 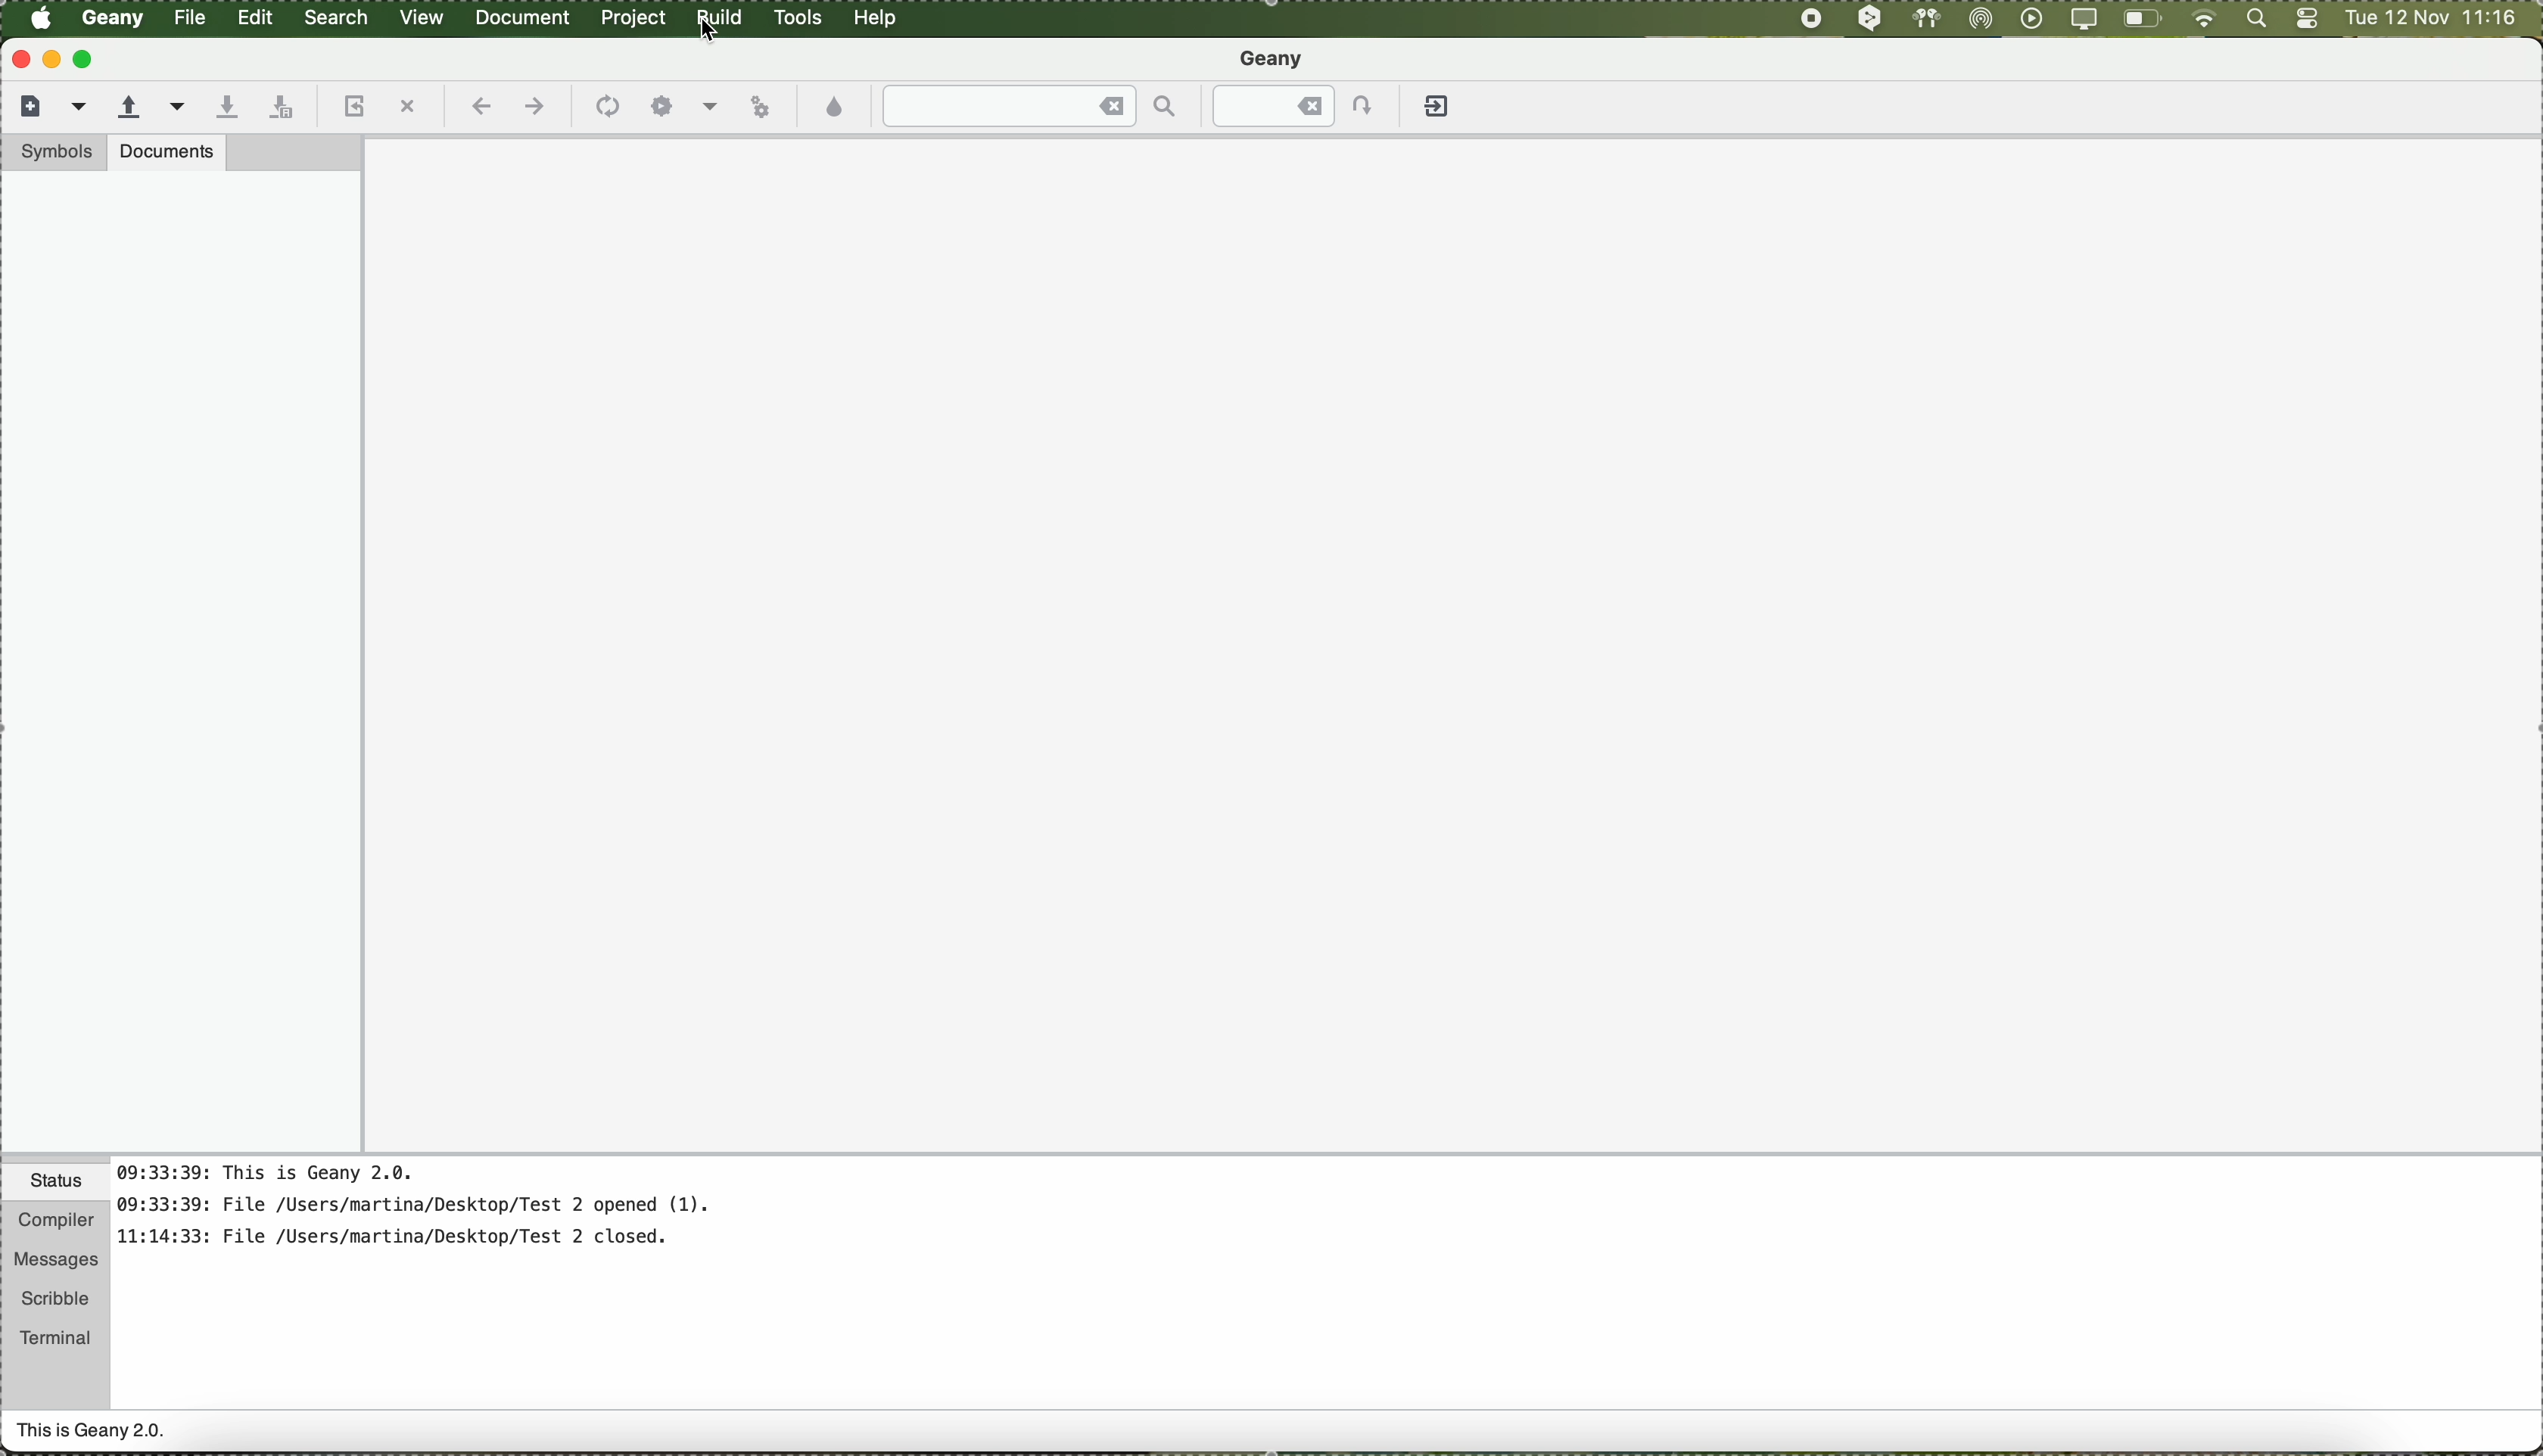 What do you see at coordinates (877, 18) in the screenshot?
I see `help` at bounding box center [877, 18].